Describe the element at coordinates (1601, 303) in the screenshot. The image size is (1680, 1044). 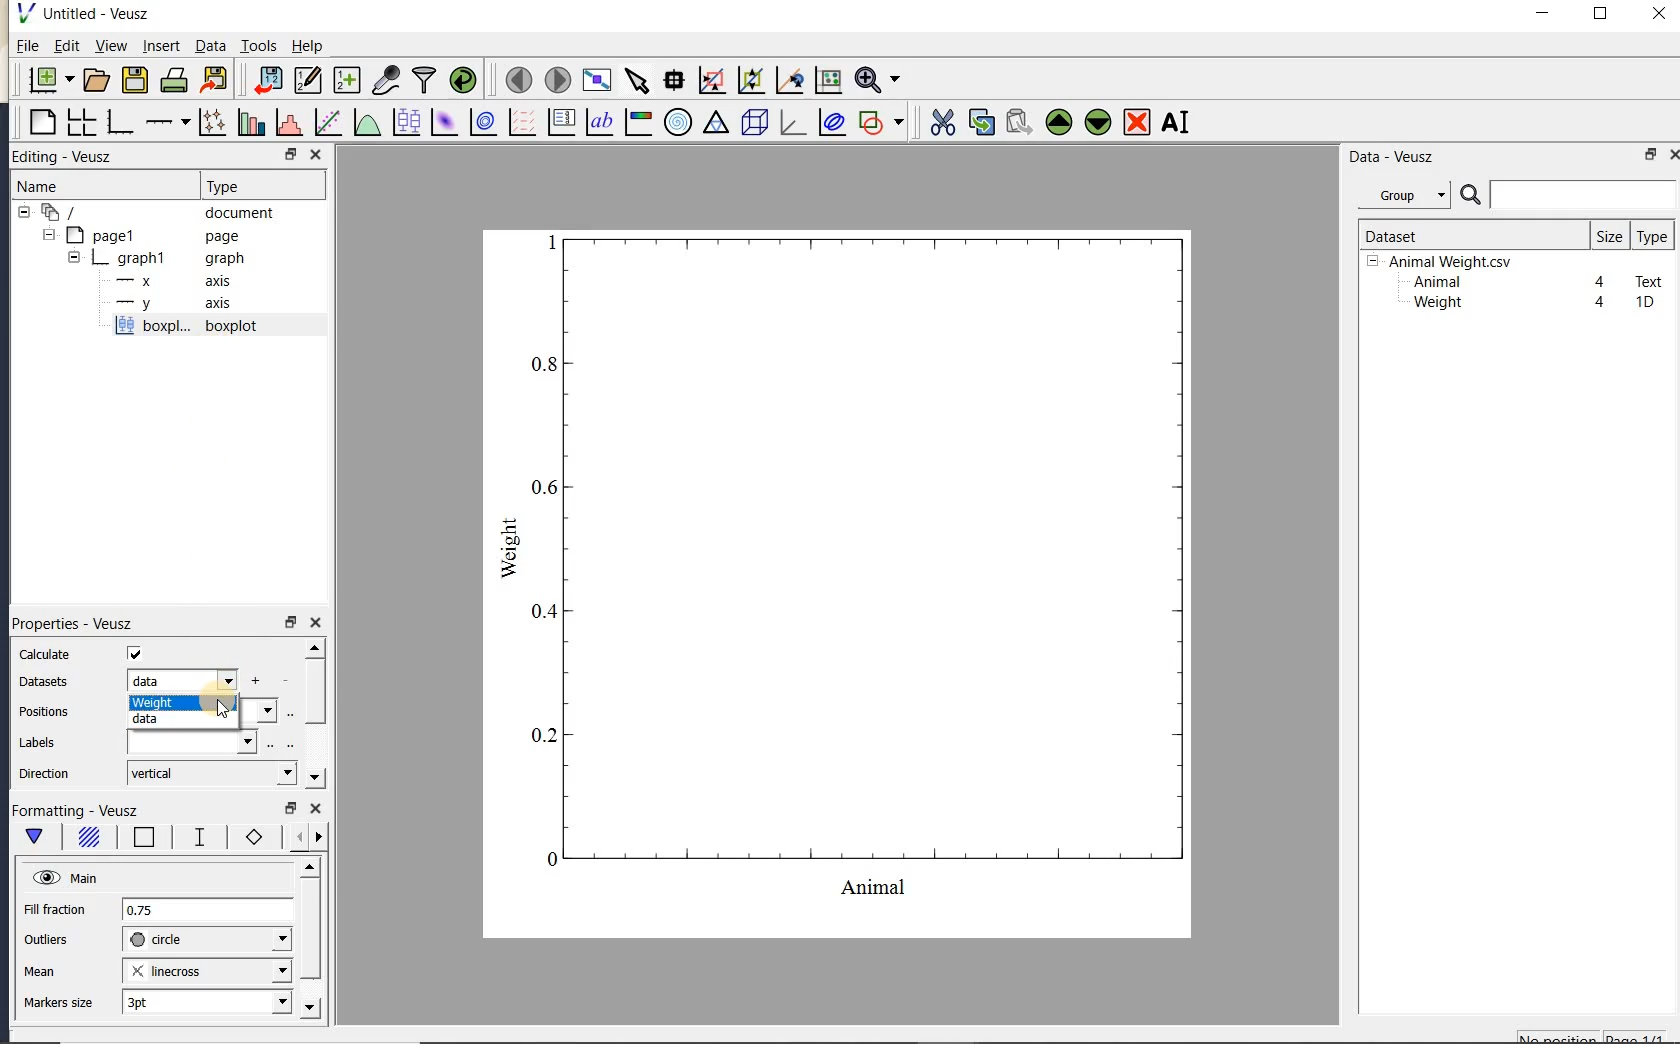
I see `4` at that location.